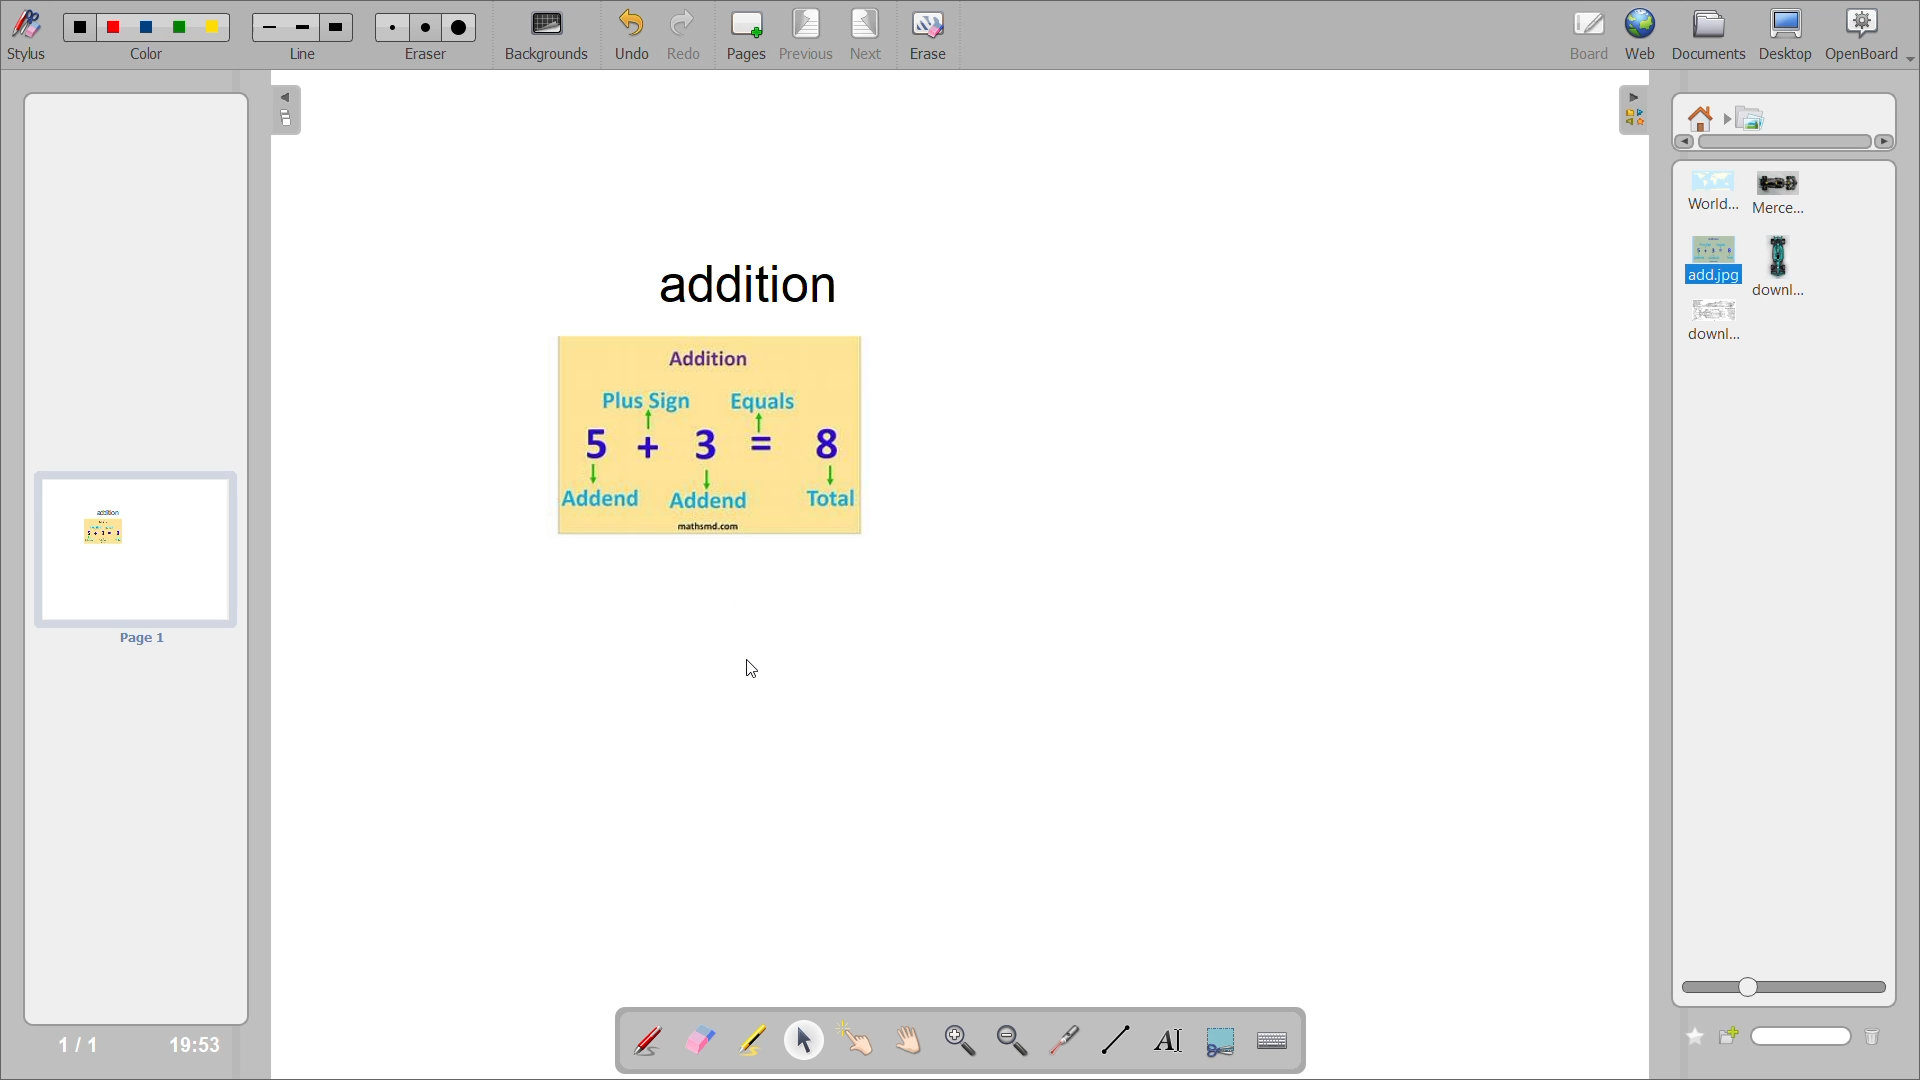 This screenshot has width=1920, height=1080. What do you see at coordinates (1709, 255) in the screenshot?
I see `image 3` at bounding box center [1709, 255].